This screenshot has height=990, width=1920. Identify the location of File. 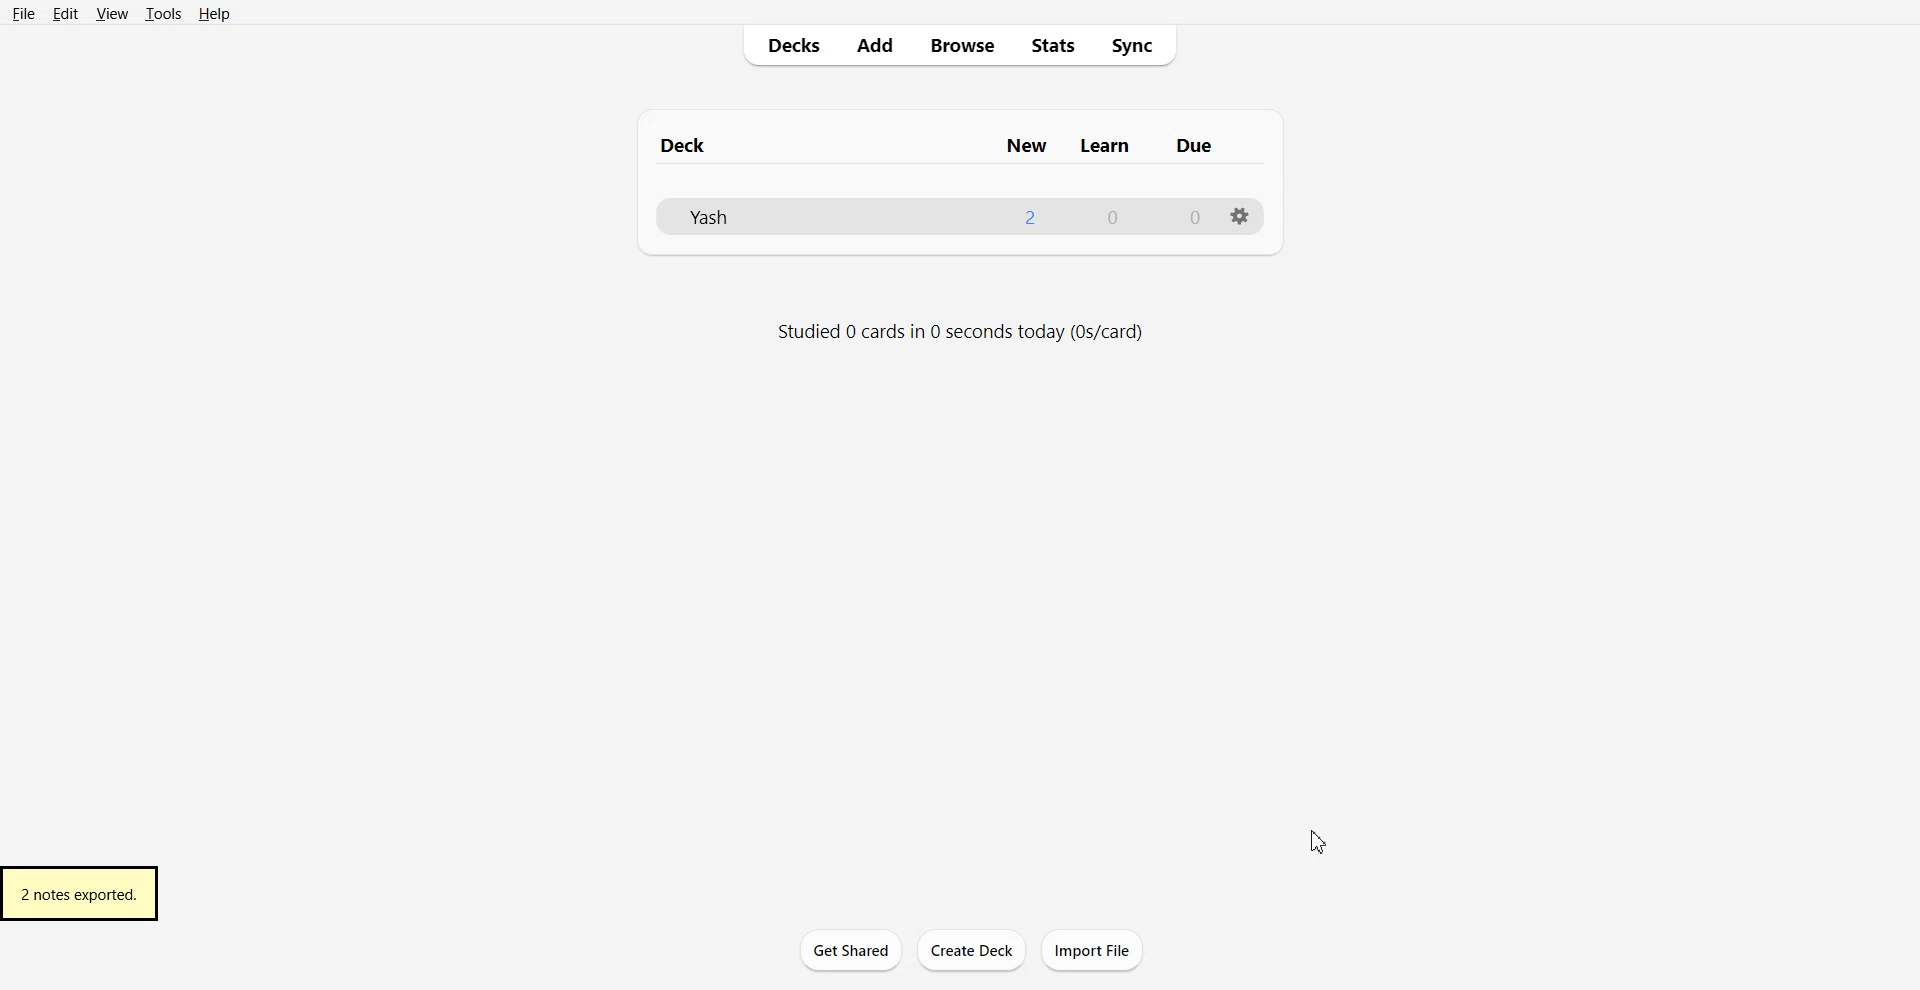
(24, 15).